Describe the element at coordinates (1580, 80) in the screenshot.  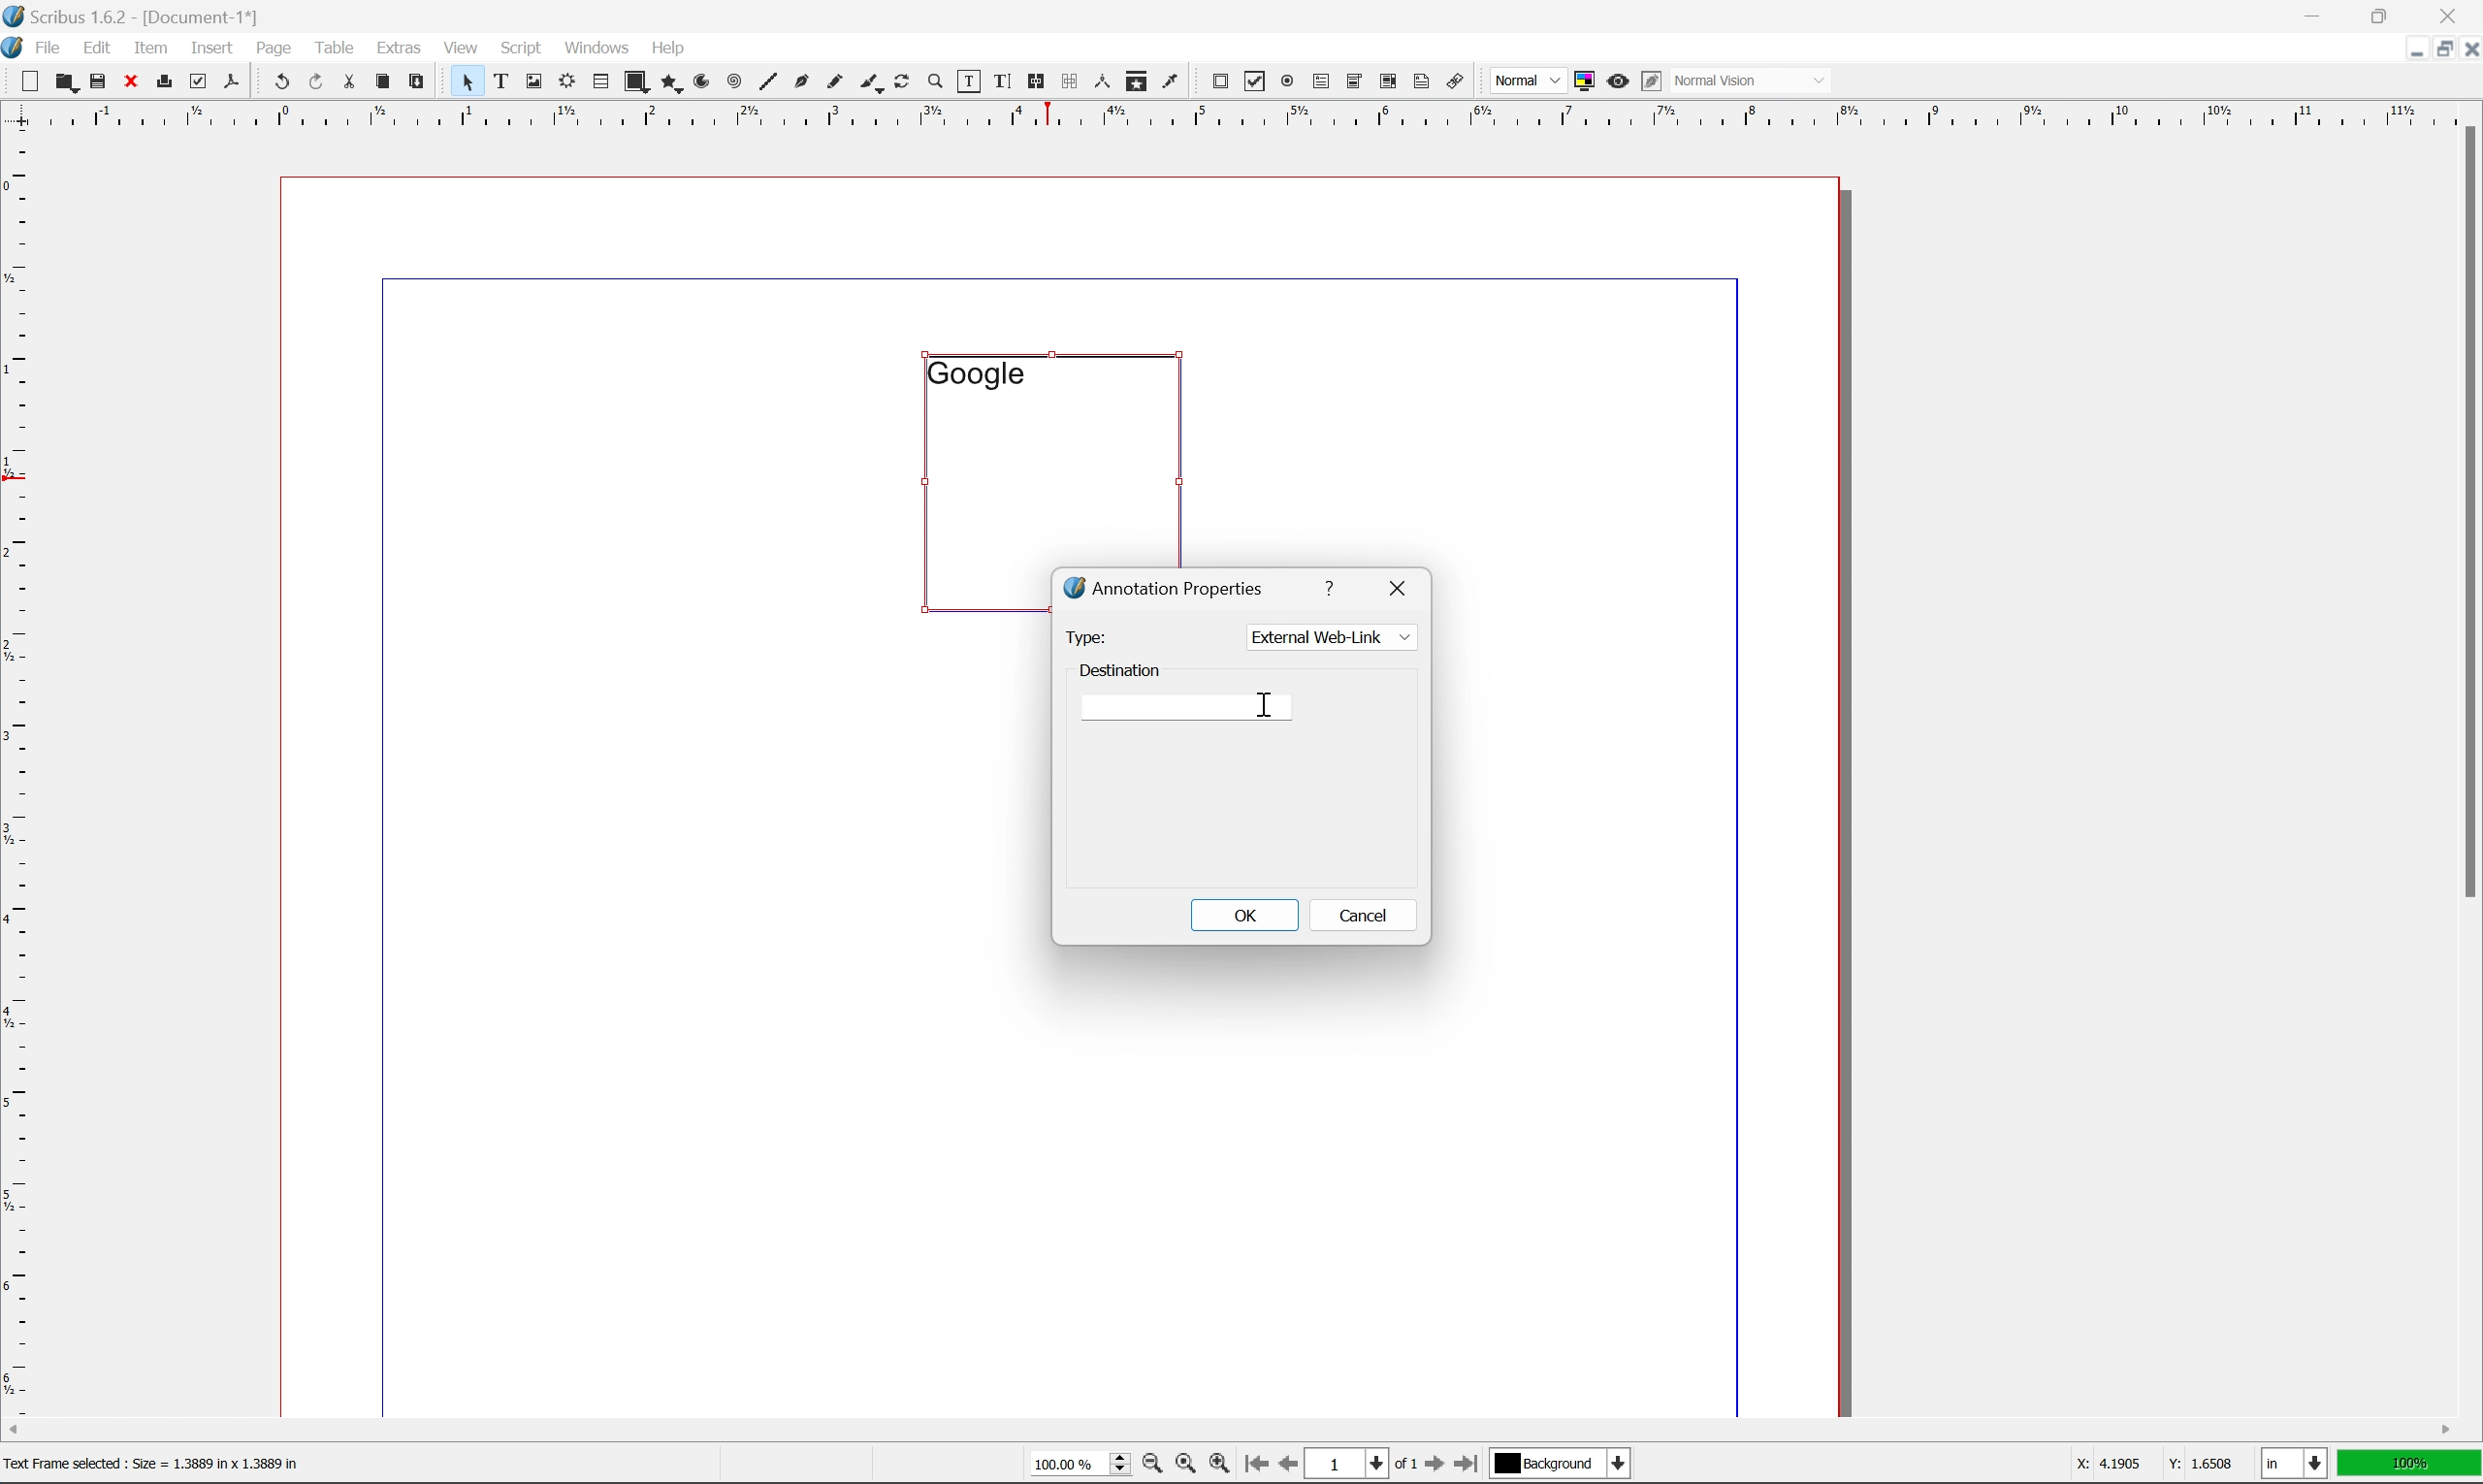
I see `toggle color management system` at that location.